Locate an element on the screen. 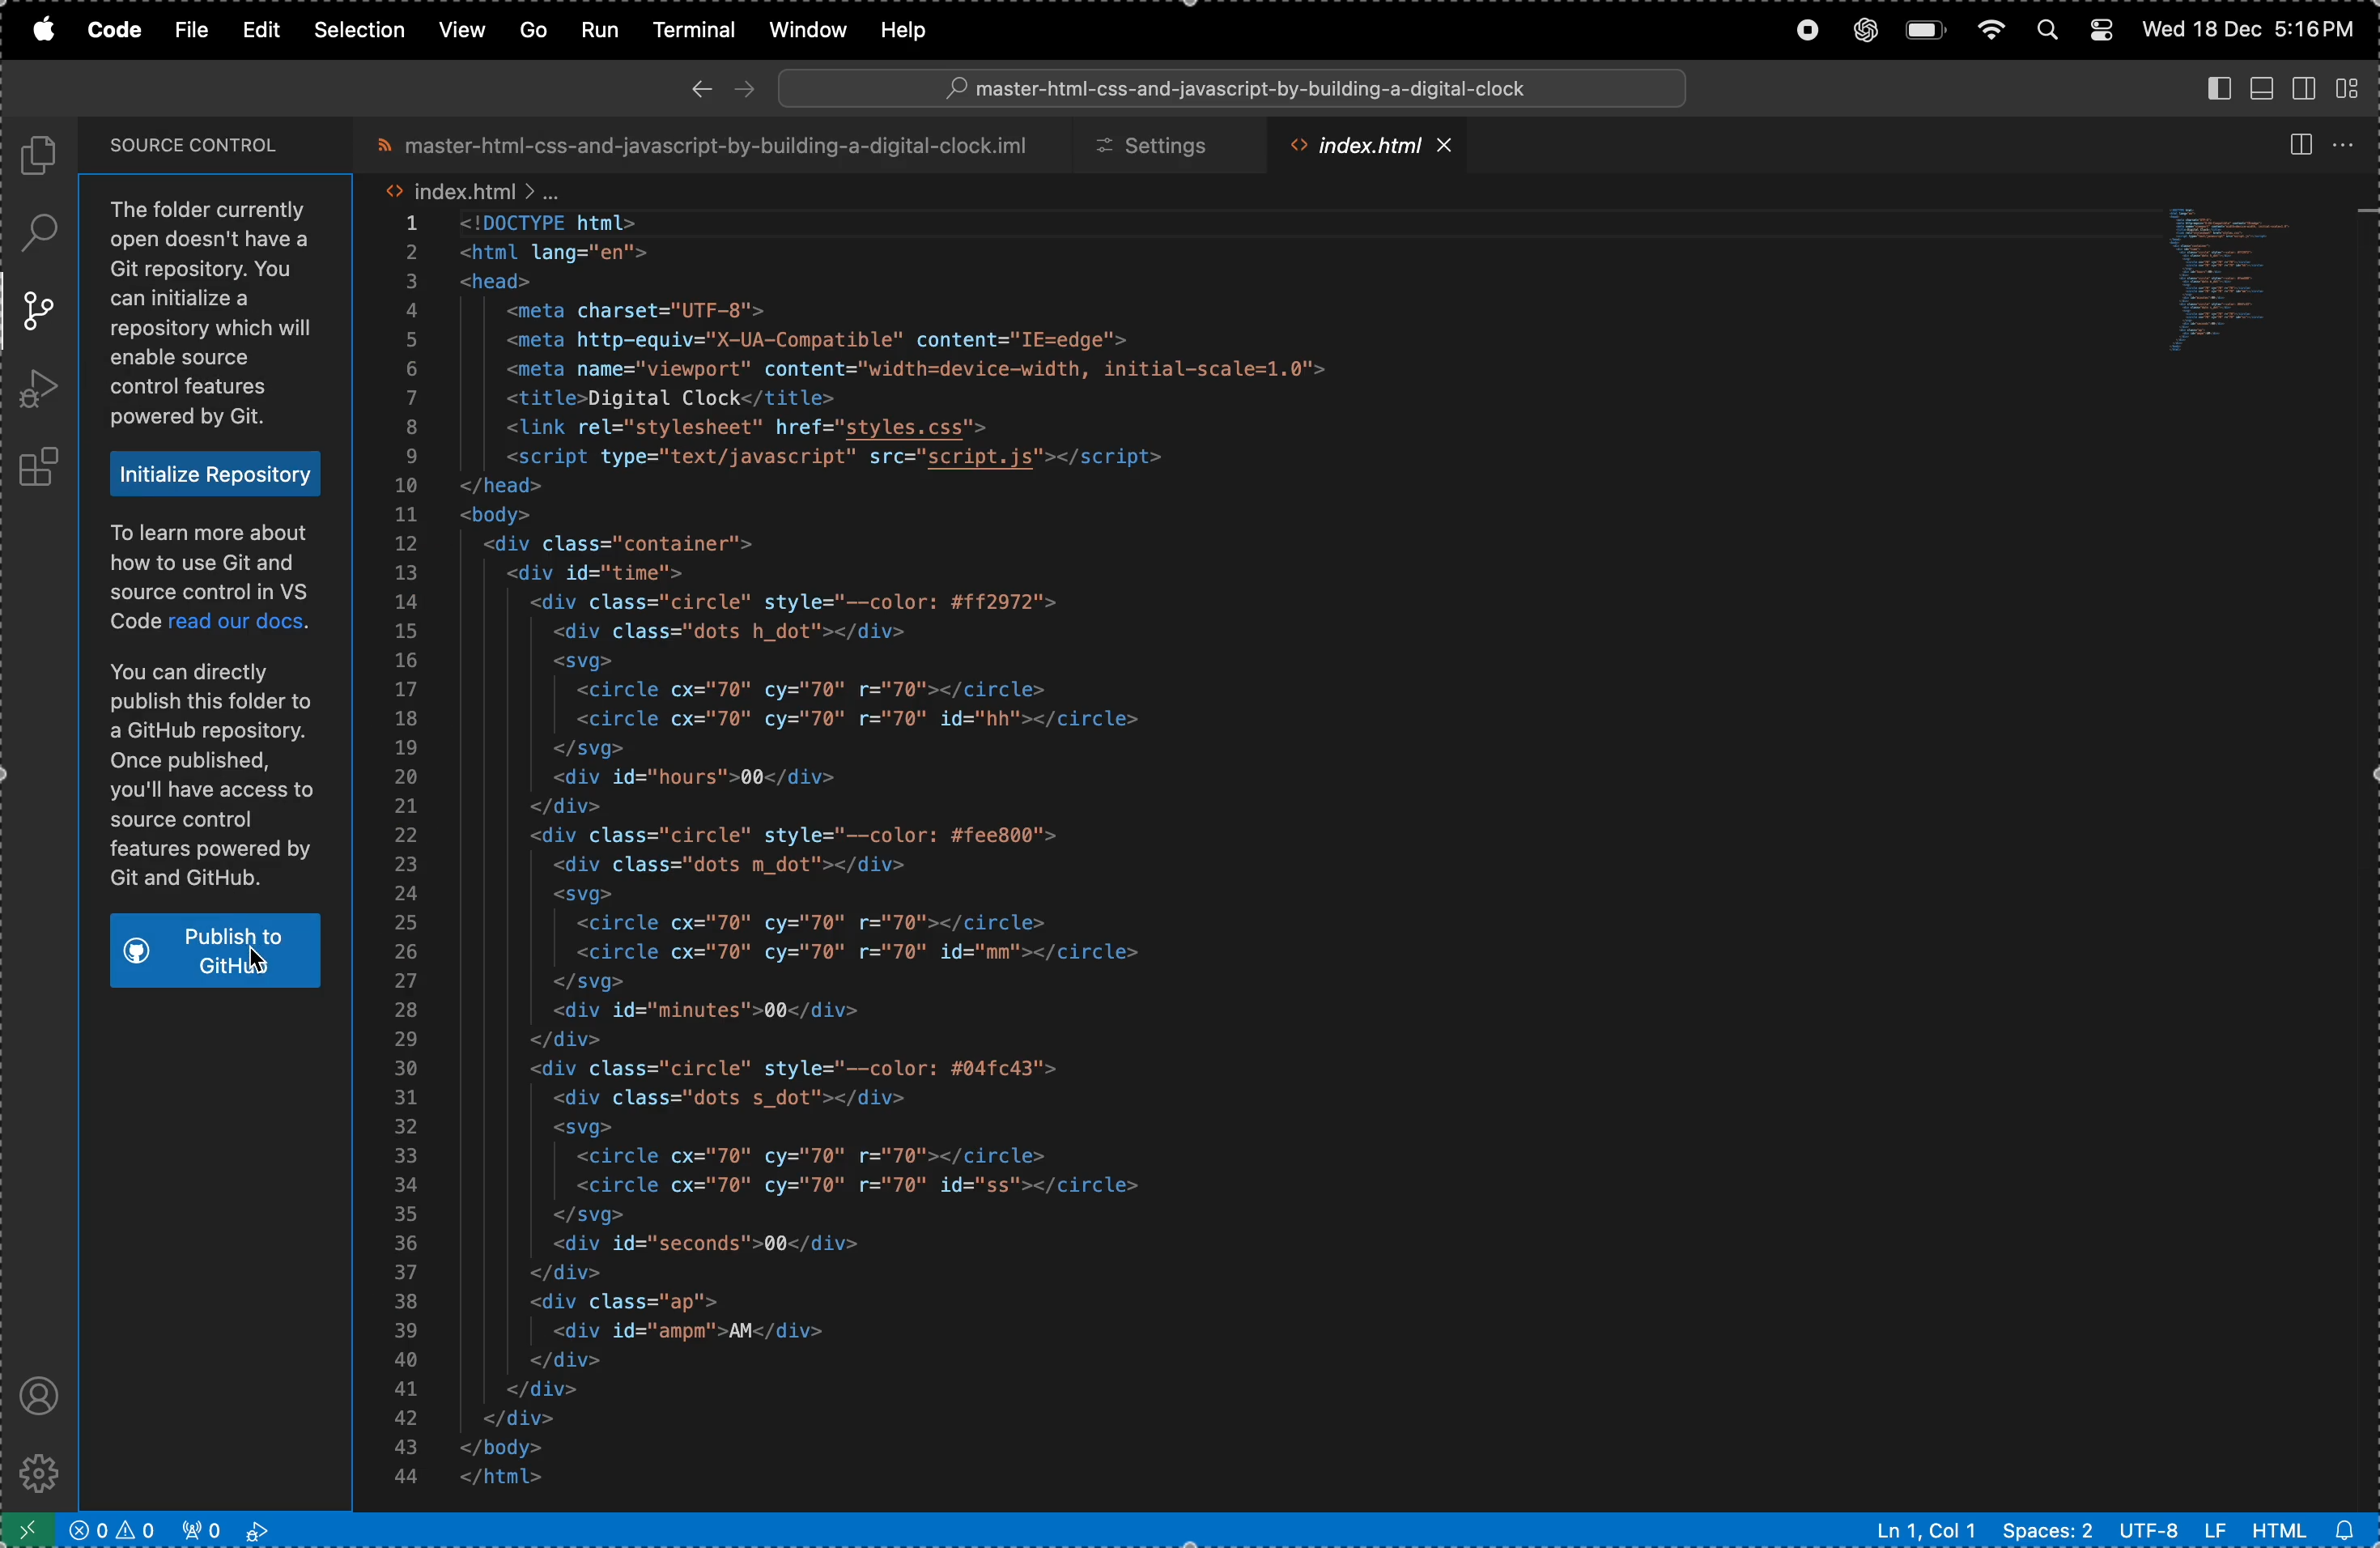 Image resolution: width=2380 pixels, height=1548 pixels. html alert is located at coordinates (2299, 1527).